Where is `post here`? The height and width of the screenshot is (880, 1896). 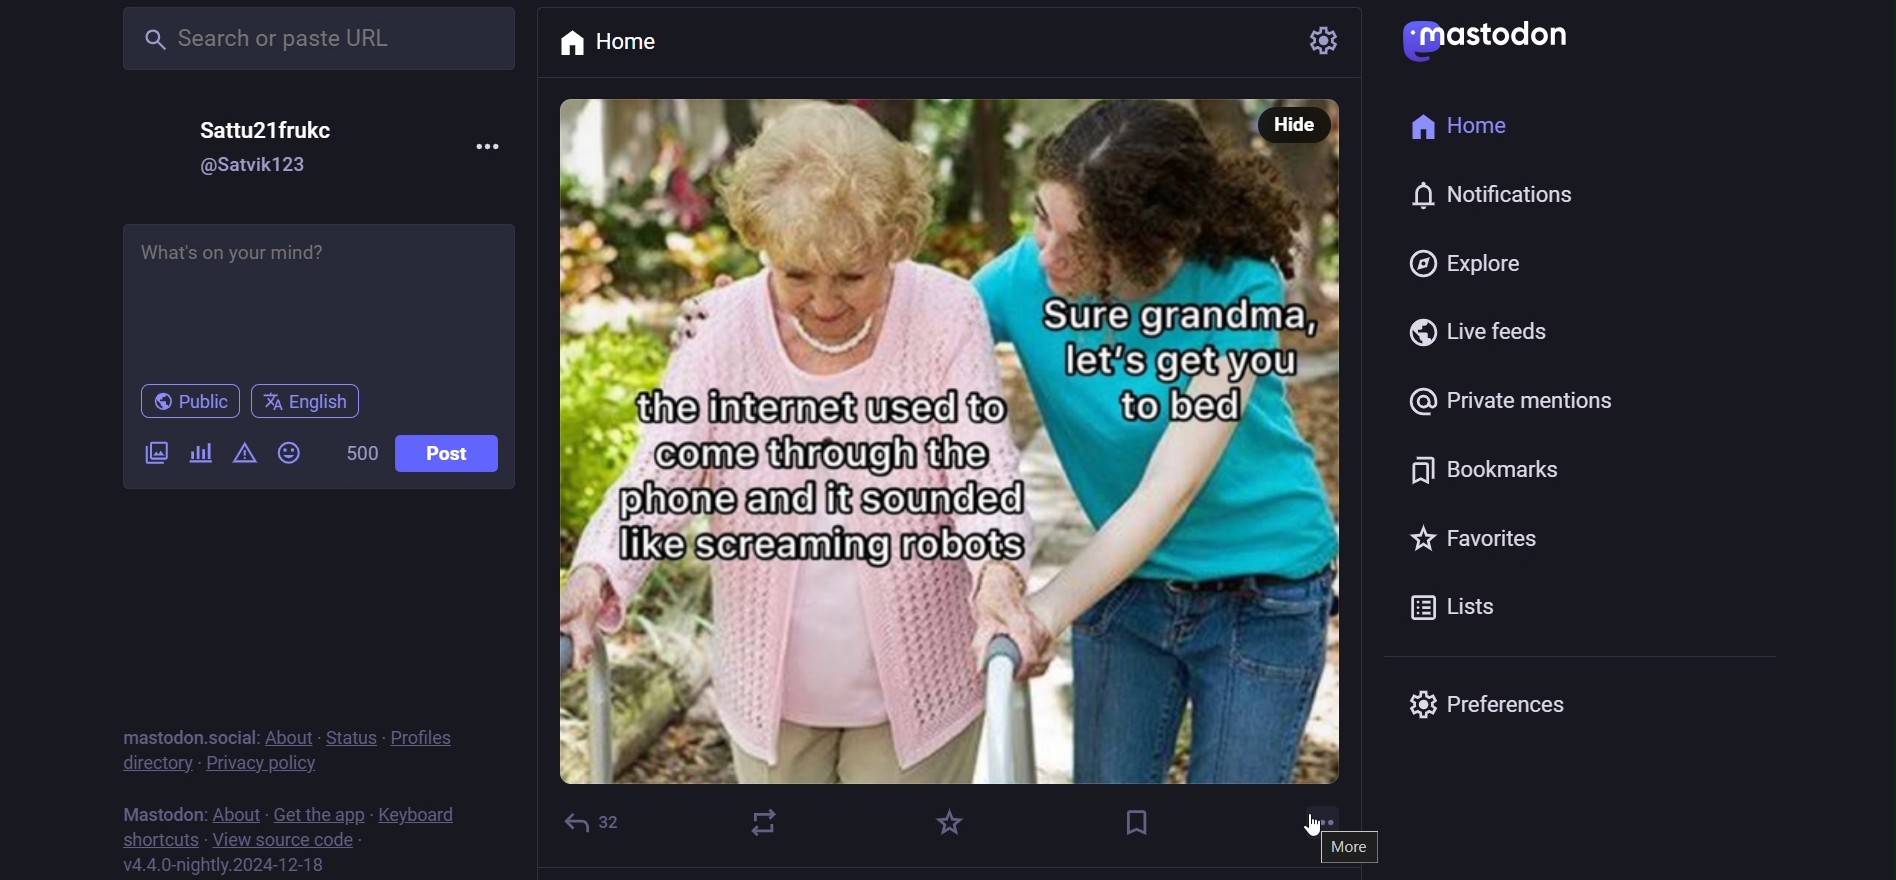
post here is located at coordinates (319, 297).